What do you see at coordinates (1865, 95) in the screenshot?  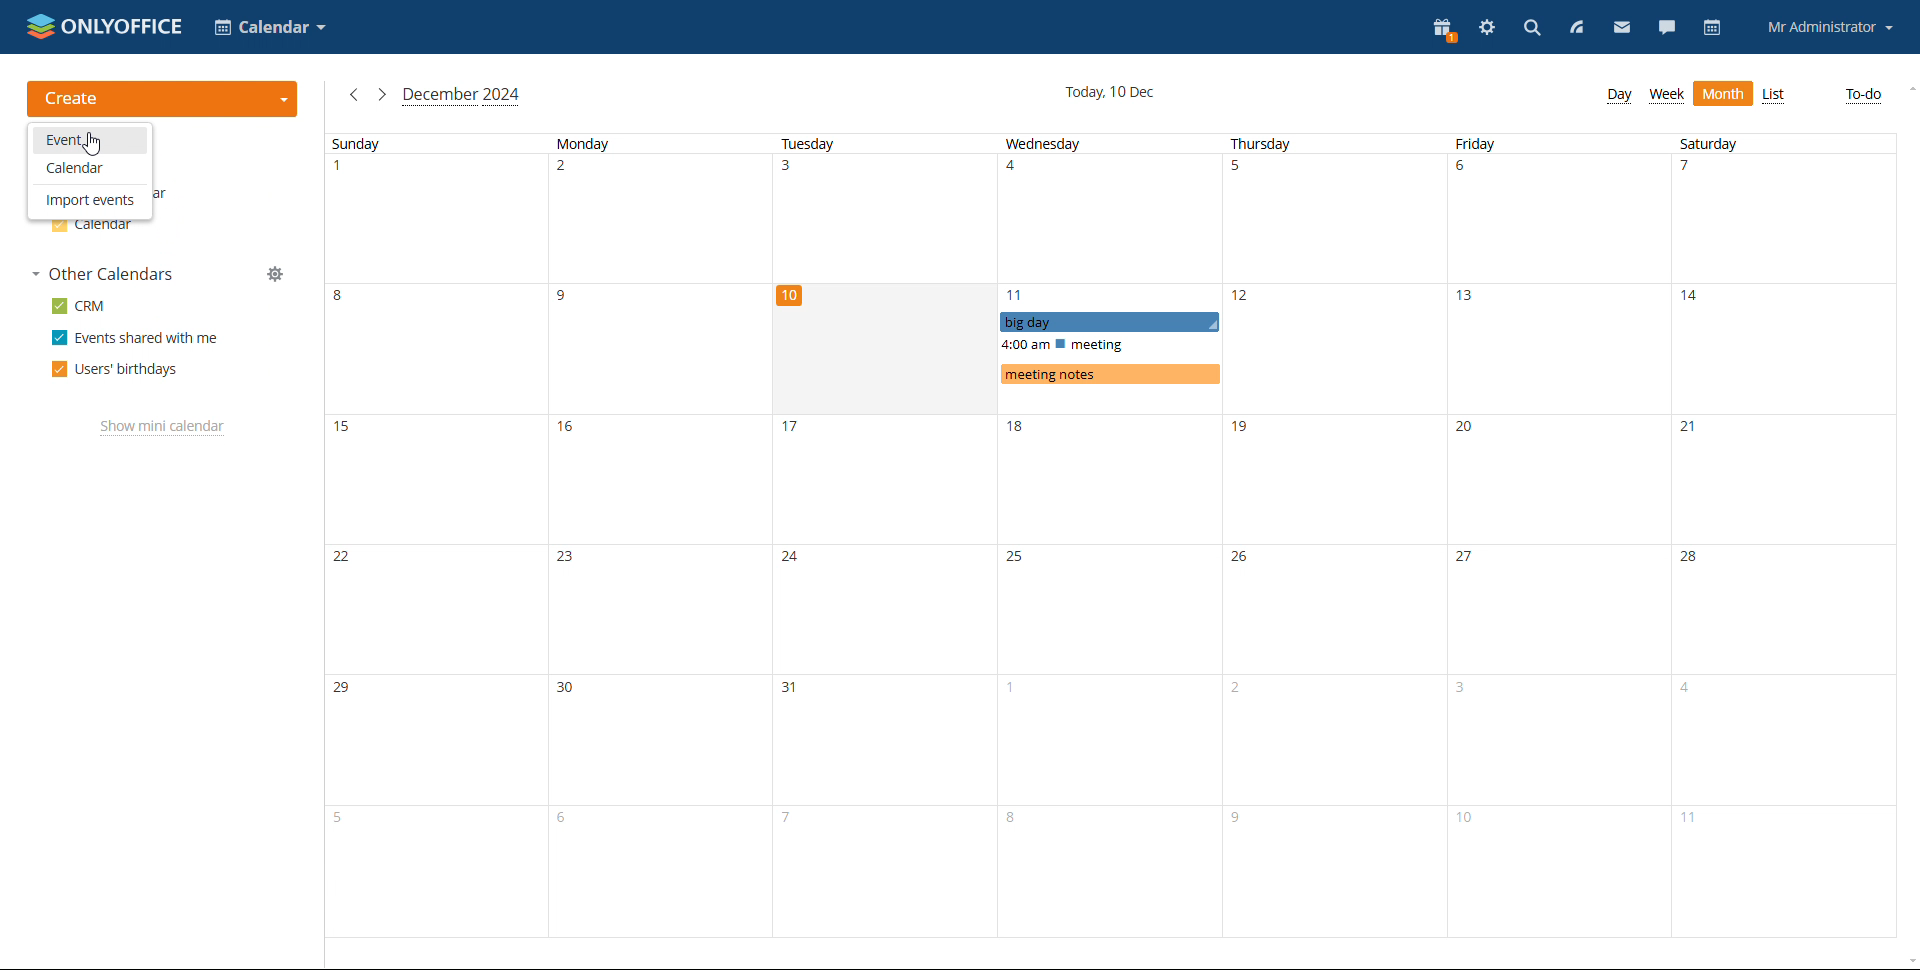 I see `to-do` at bounding box center [1865, 95].